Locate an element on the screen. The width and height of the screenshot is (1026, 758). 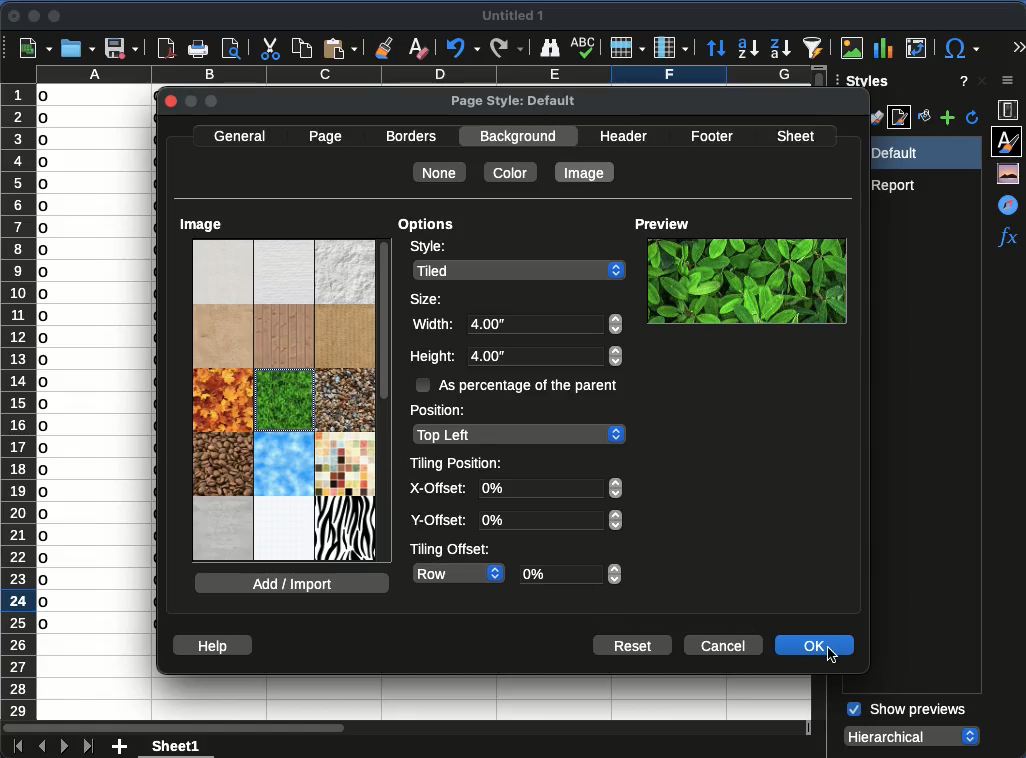
tiled is located at coordinates (521, 270).